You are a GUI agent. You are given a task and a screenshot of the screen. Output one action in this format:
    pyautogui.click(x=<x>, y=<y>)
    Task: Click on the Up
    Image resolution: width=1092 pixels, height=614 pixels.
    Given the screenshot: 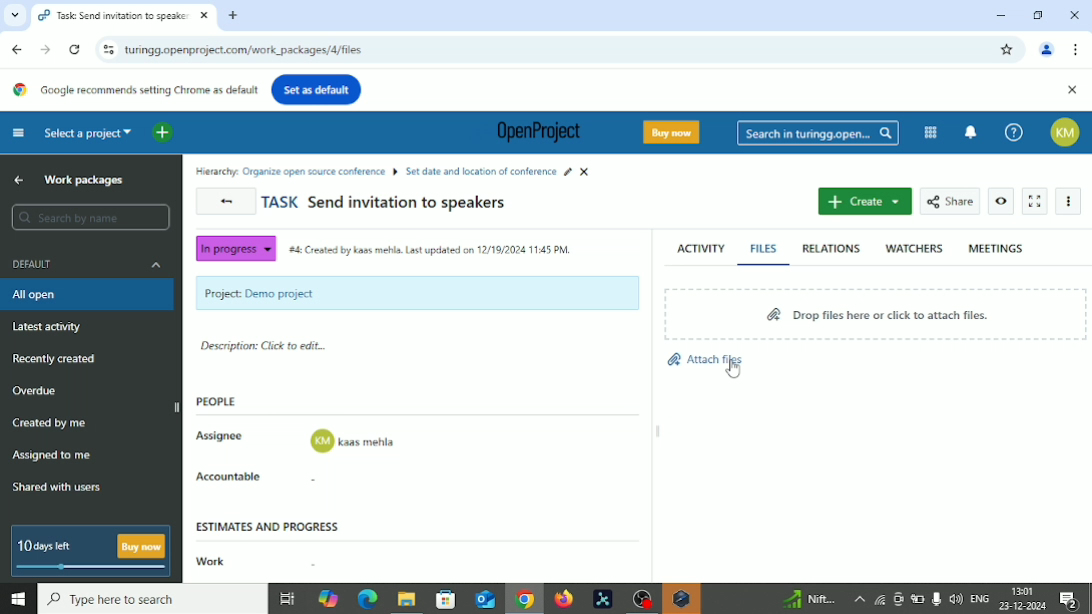 What is the action you would take?
    pyautogui.click(x=19, y=179)
    